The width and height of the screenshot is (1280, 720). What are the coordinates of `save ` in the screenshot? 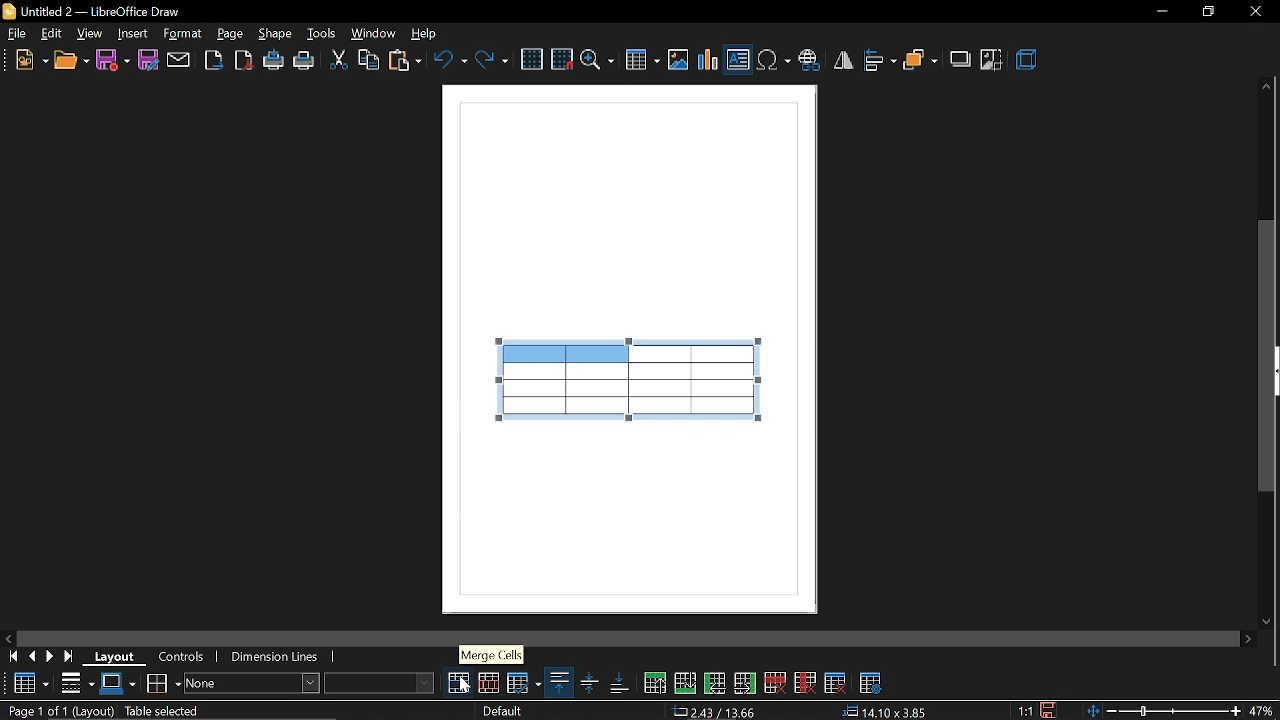 It's located at (112, 61).